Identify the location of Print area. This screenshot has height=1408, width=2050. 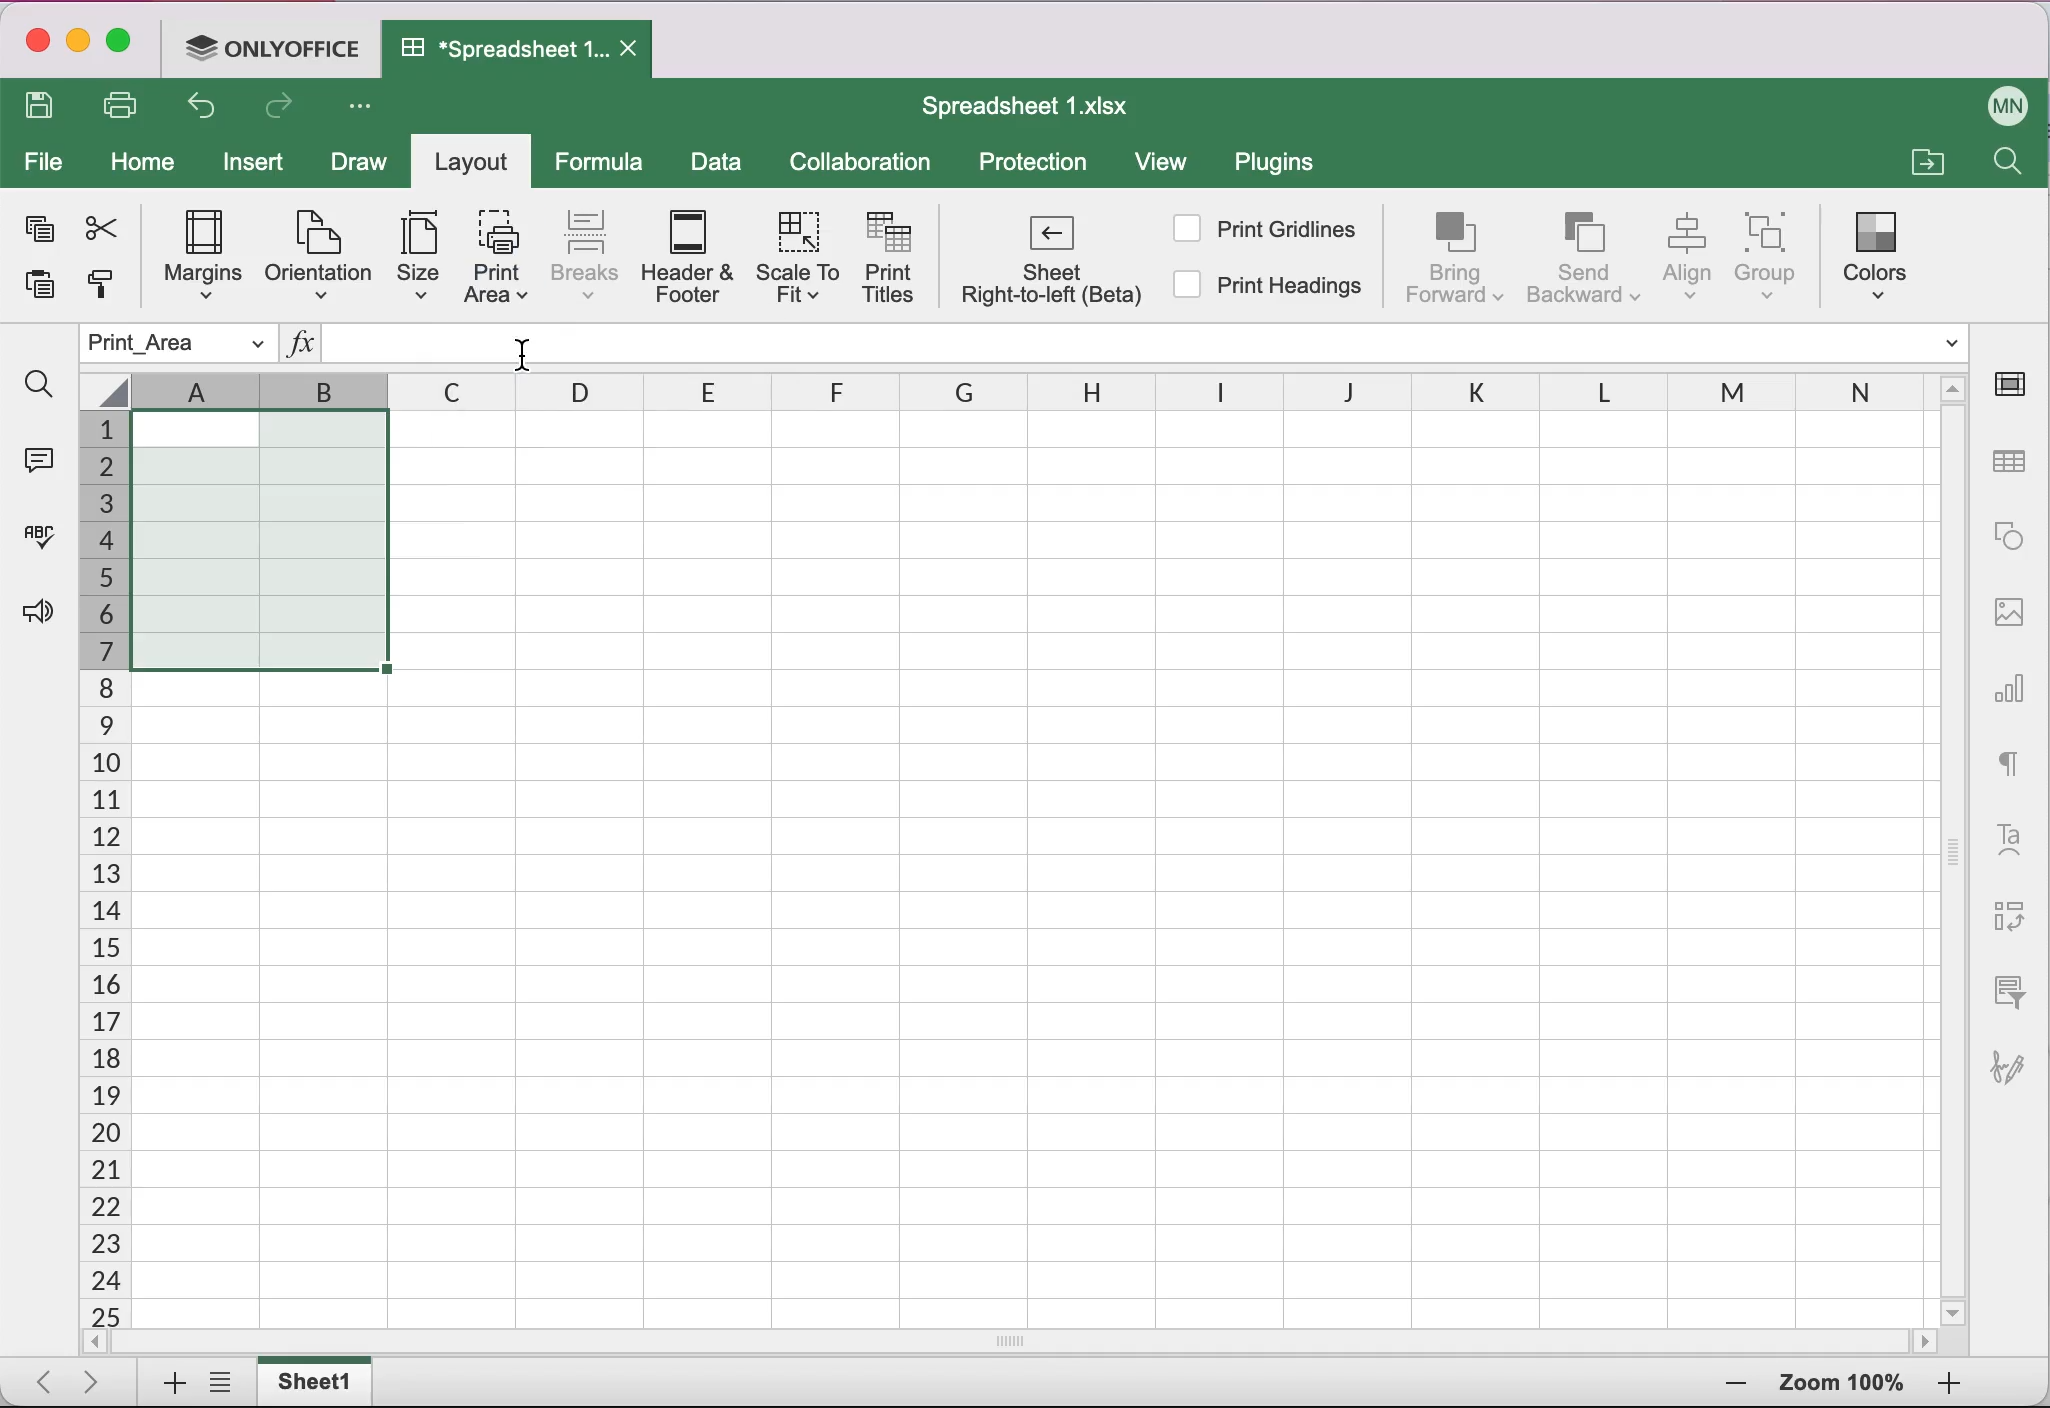
(496, 256).